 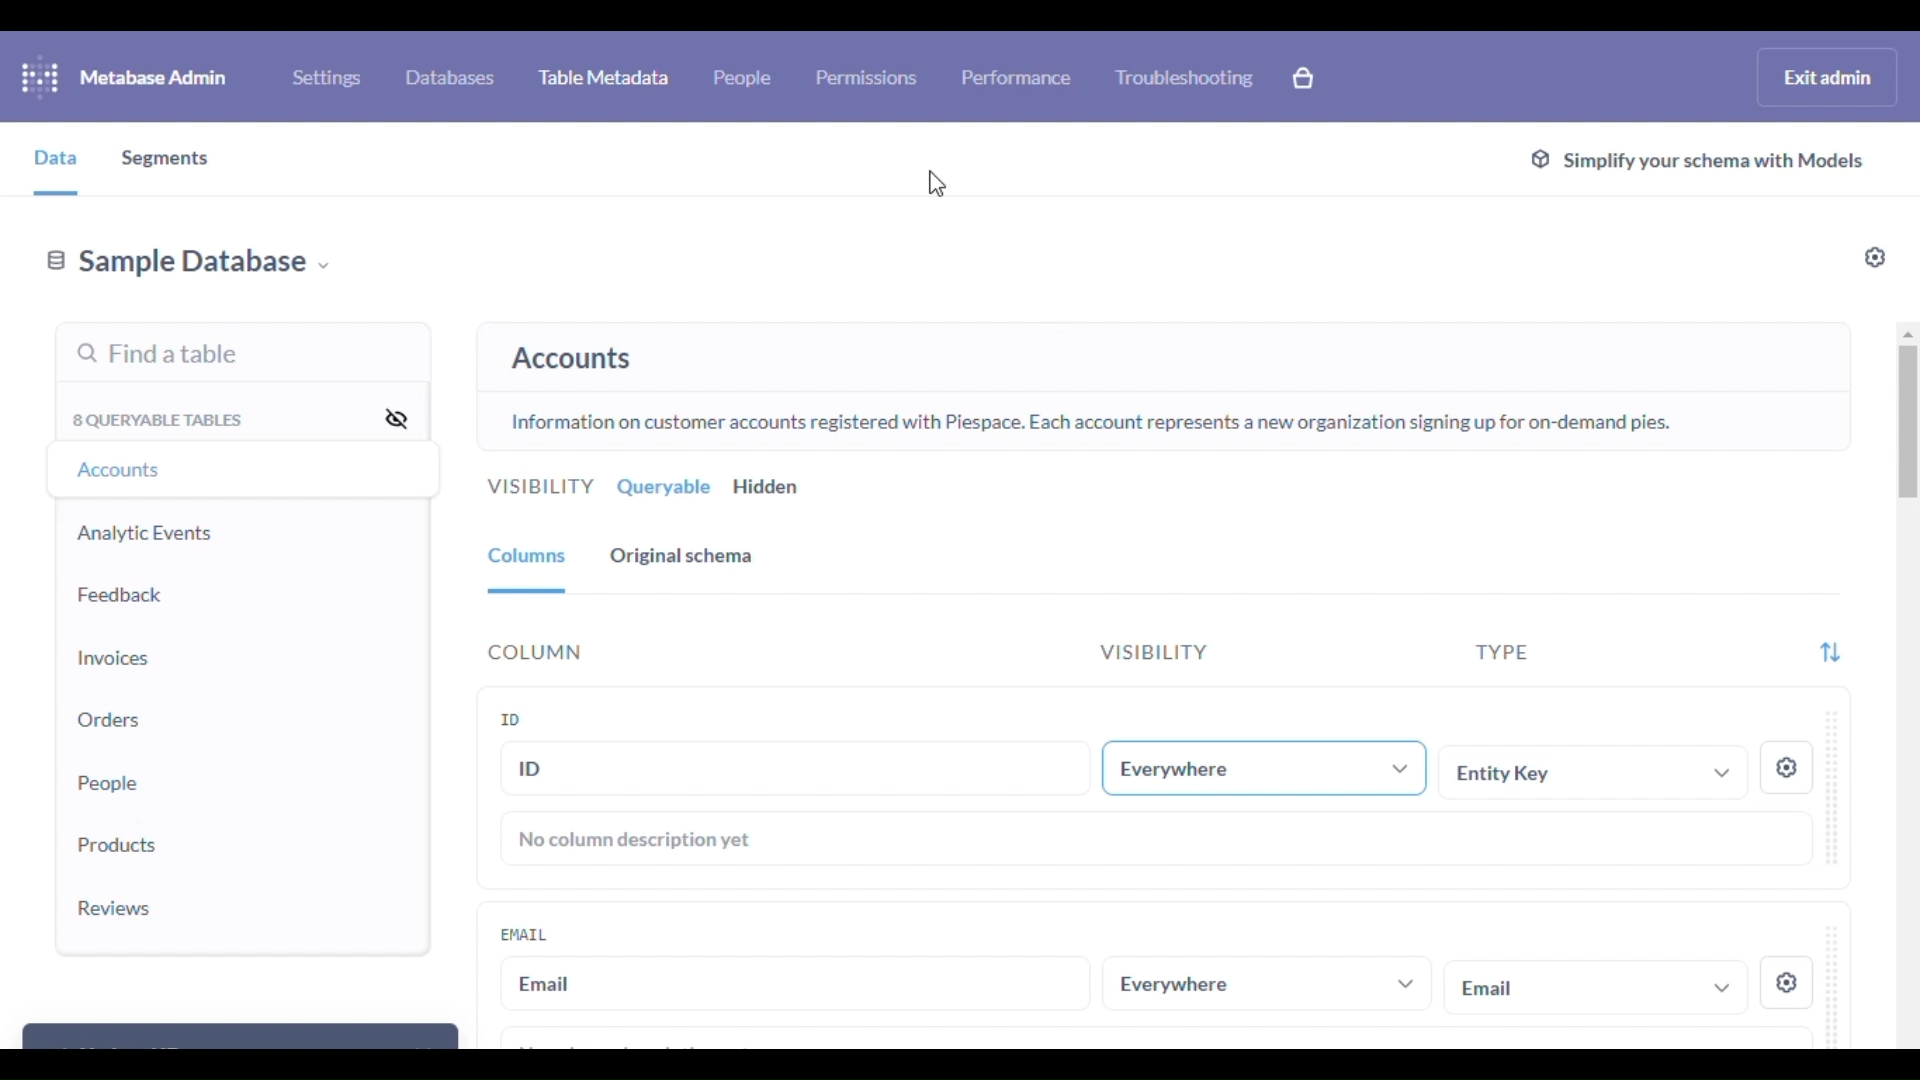 What do you see at coordinates (1178, 345) in the screenshot?
I see `select any table to see its schema and add or edit metadata.` at bounding box center [1178, 345].